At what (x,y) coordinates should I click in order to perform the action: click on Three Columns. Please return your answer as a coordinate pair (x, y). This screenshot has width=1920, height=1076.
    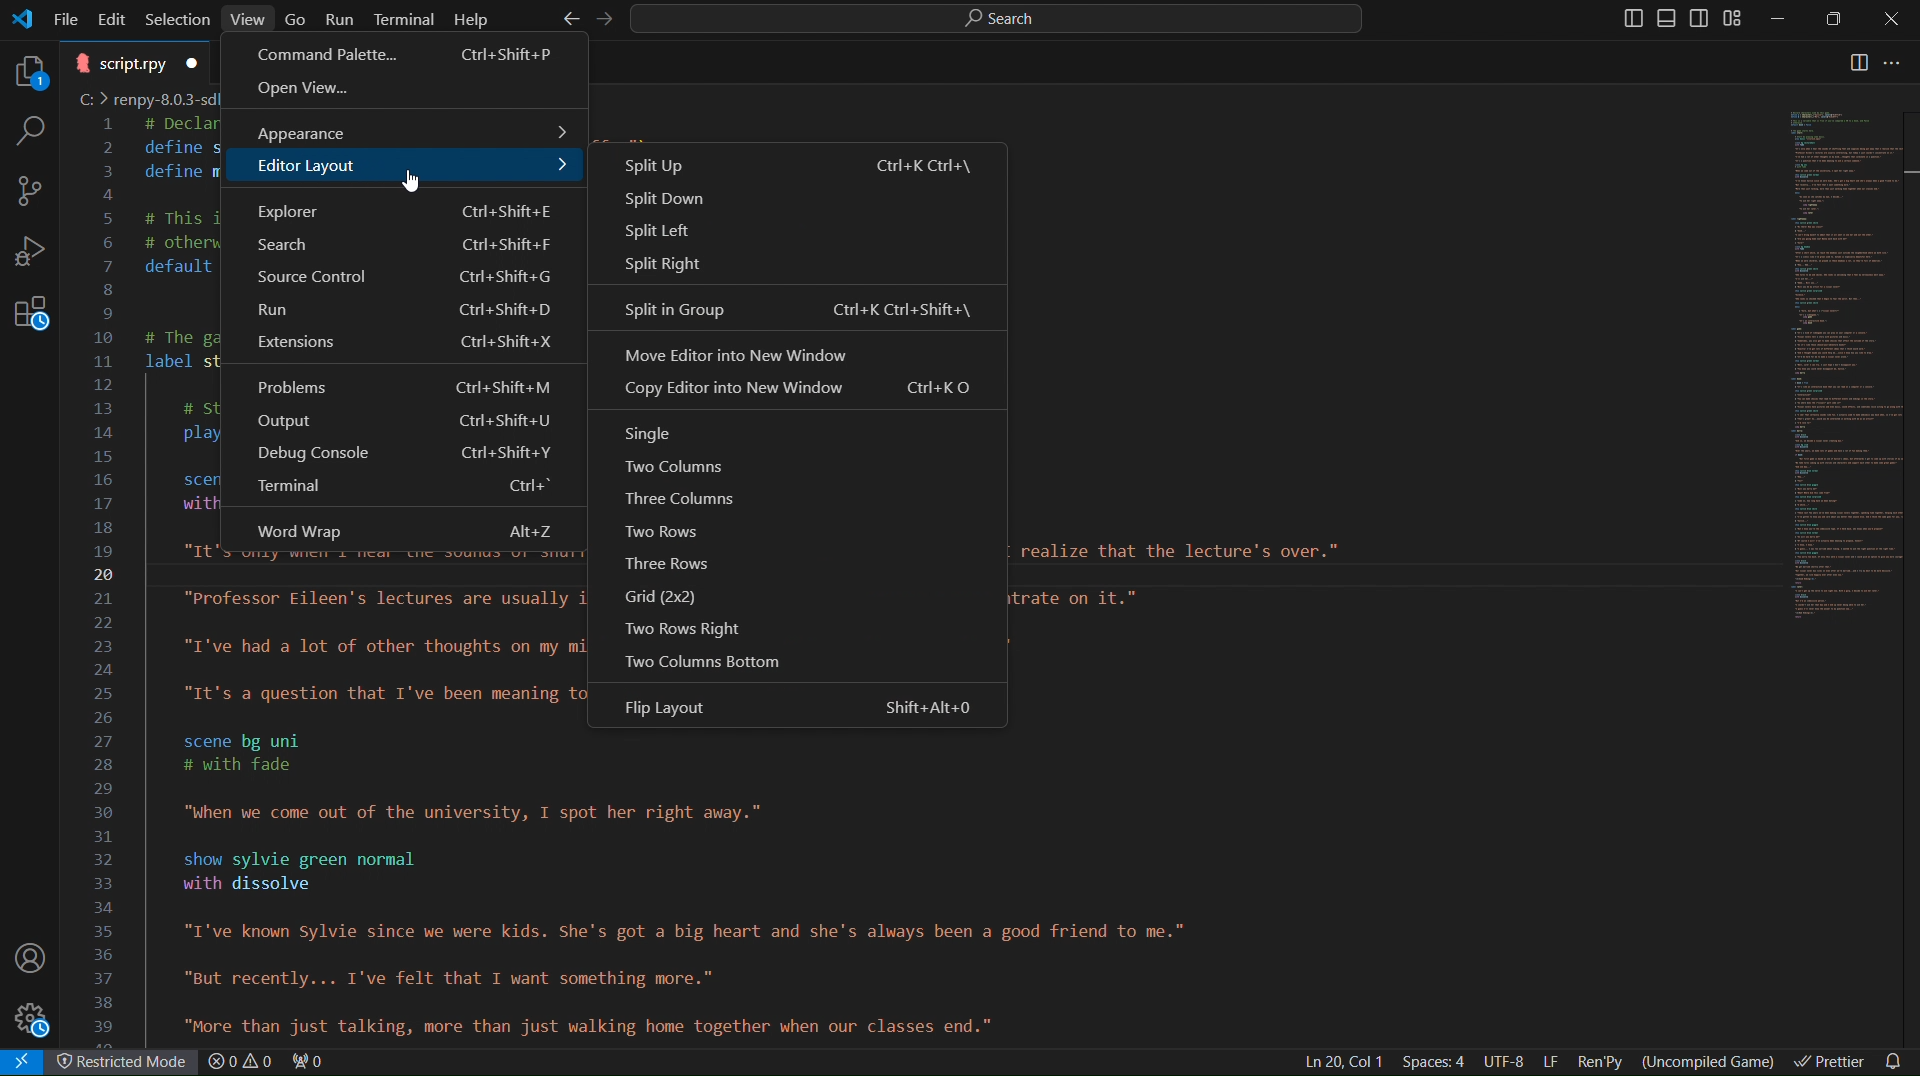
    Looking at the image, I should click on (688, 498).